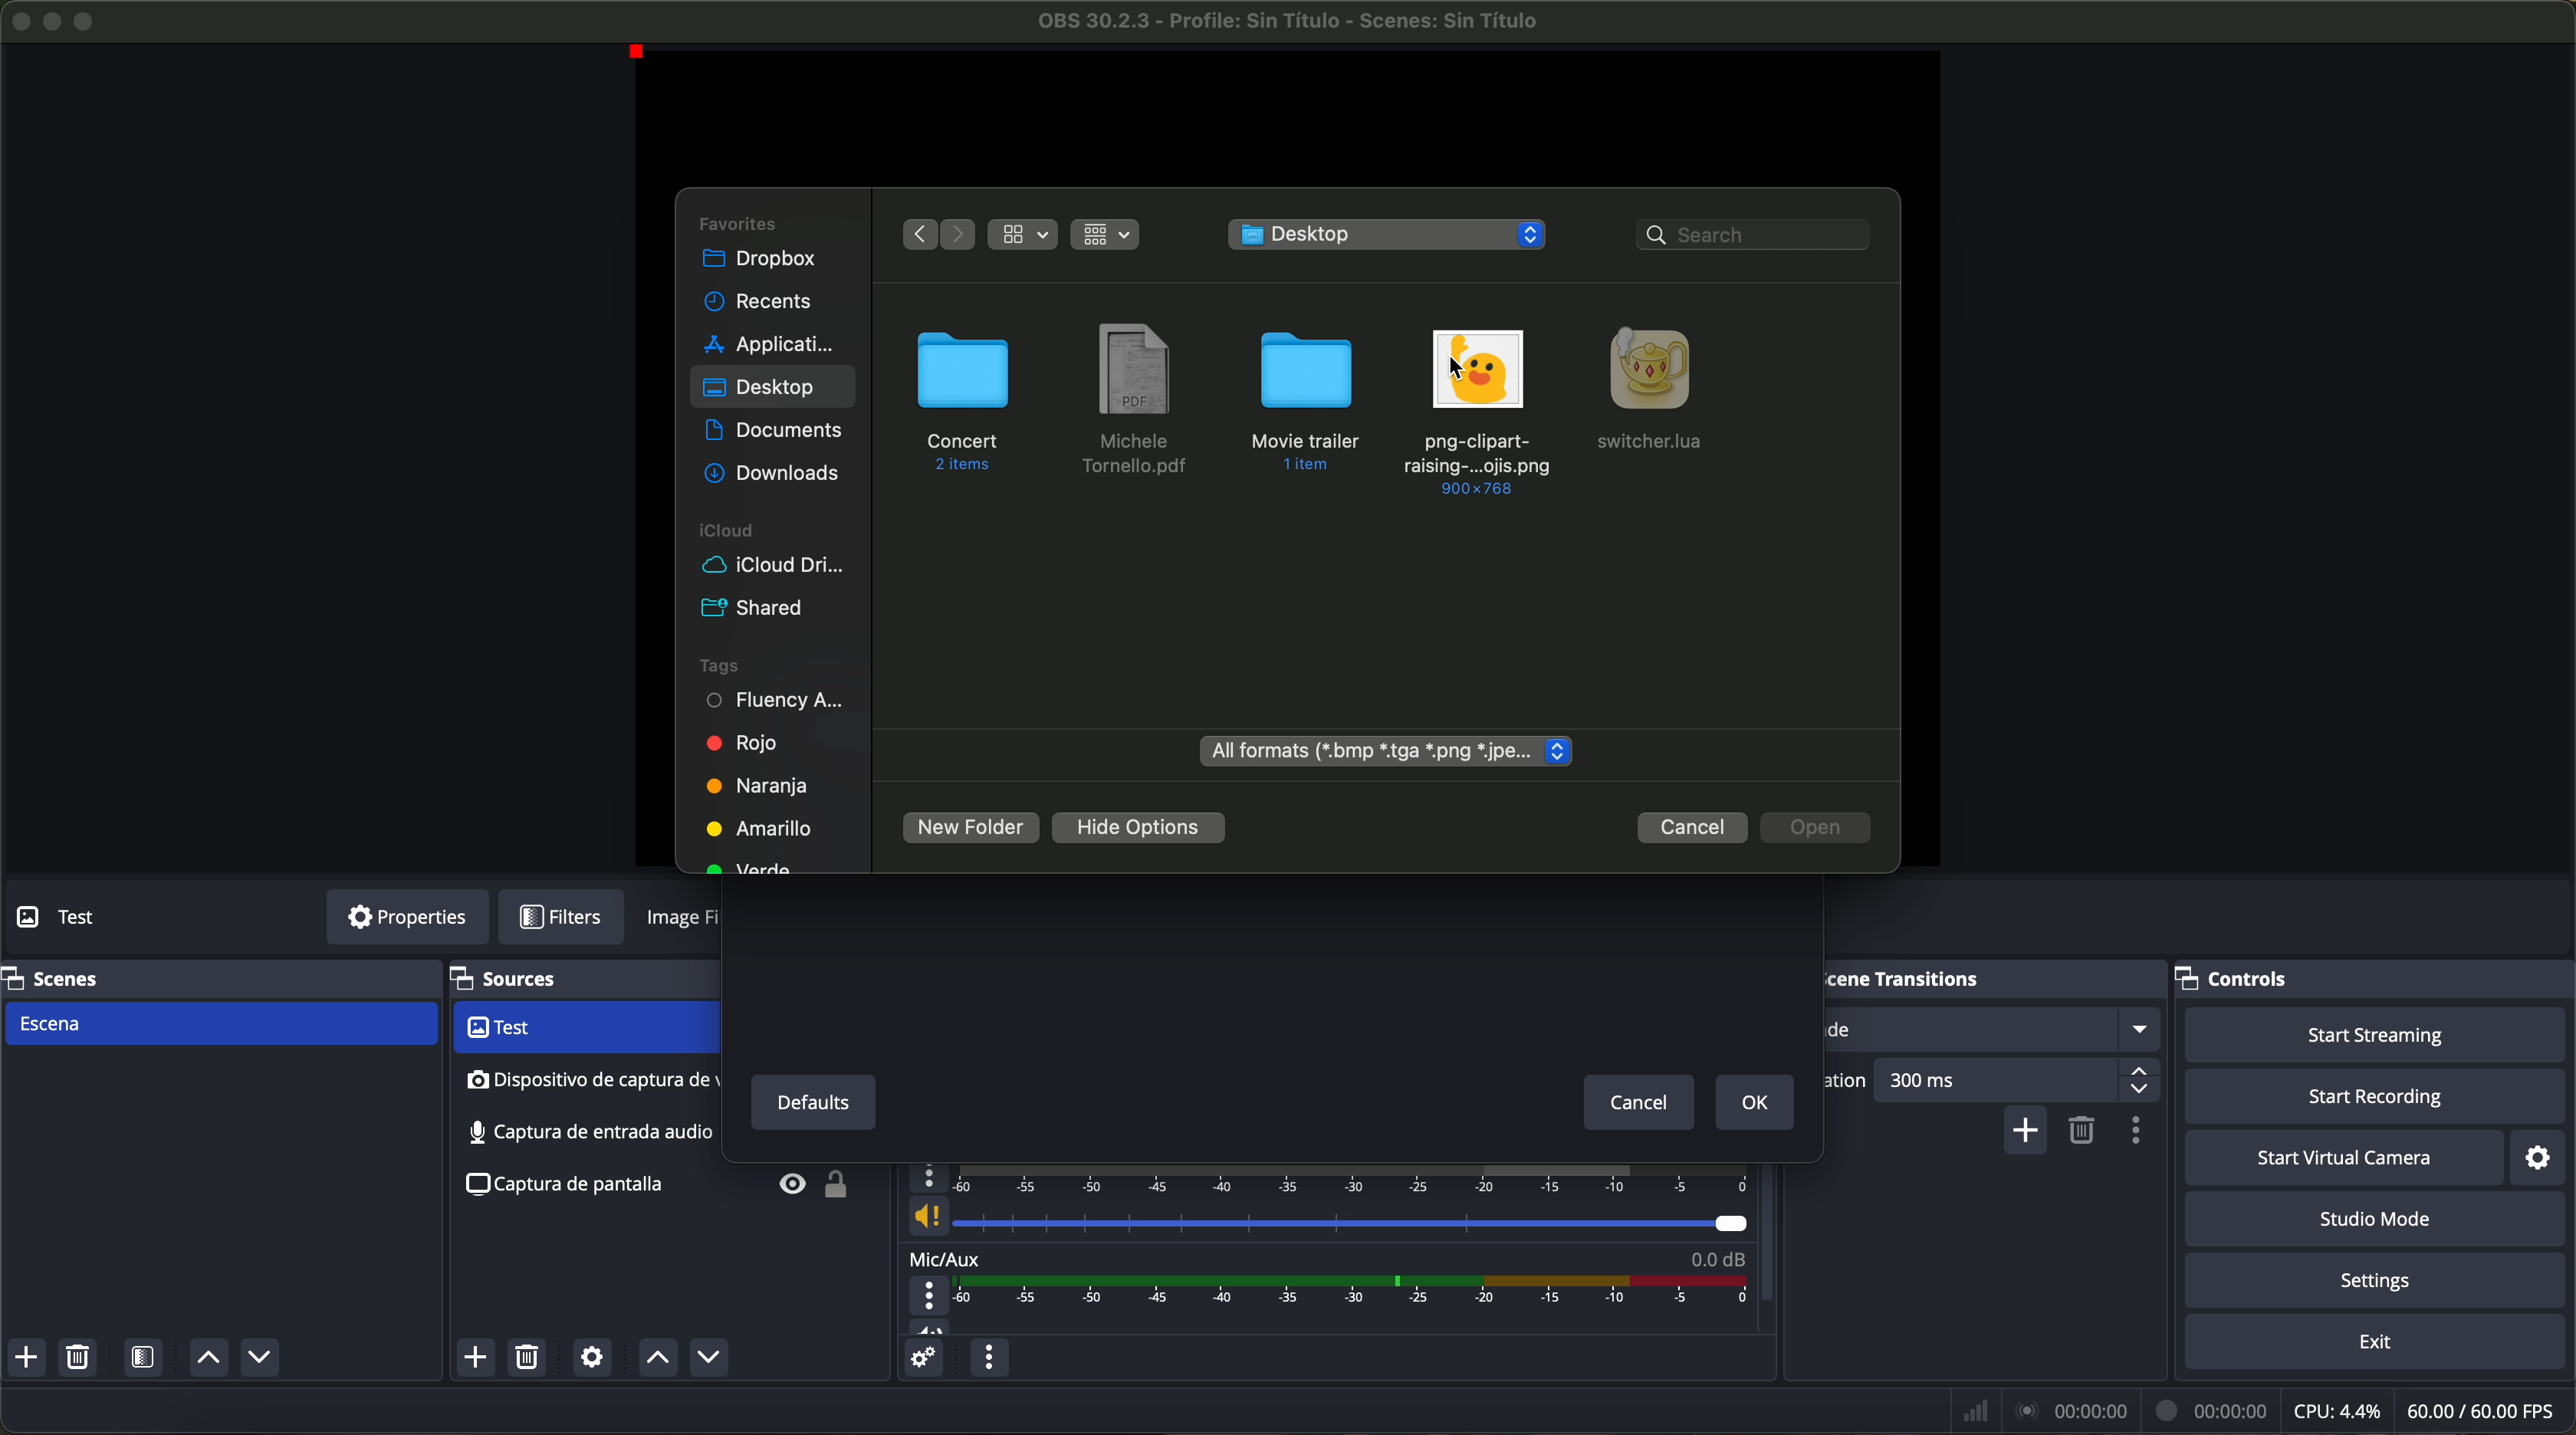 This screenshot has width=2576, height=1435. Describe the element at coordinates (1769, 1218) in the screenshot. I see `scroll down` at that location.